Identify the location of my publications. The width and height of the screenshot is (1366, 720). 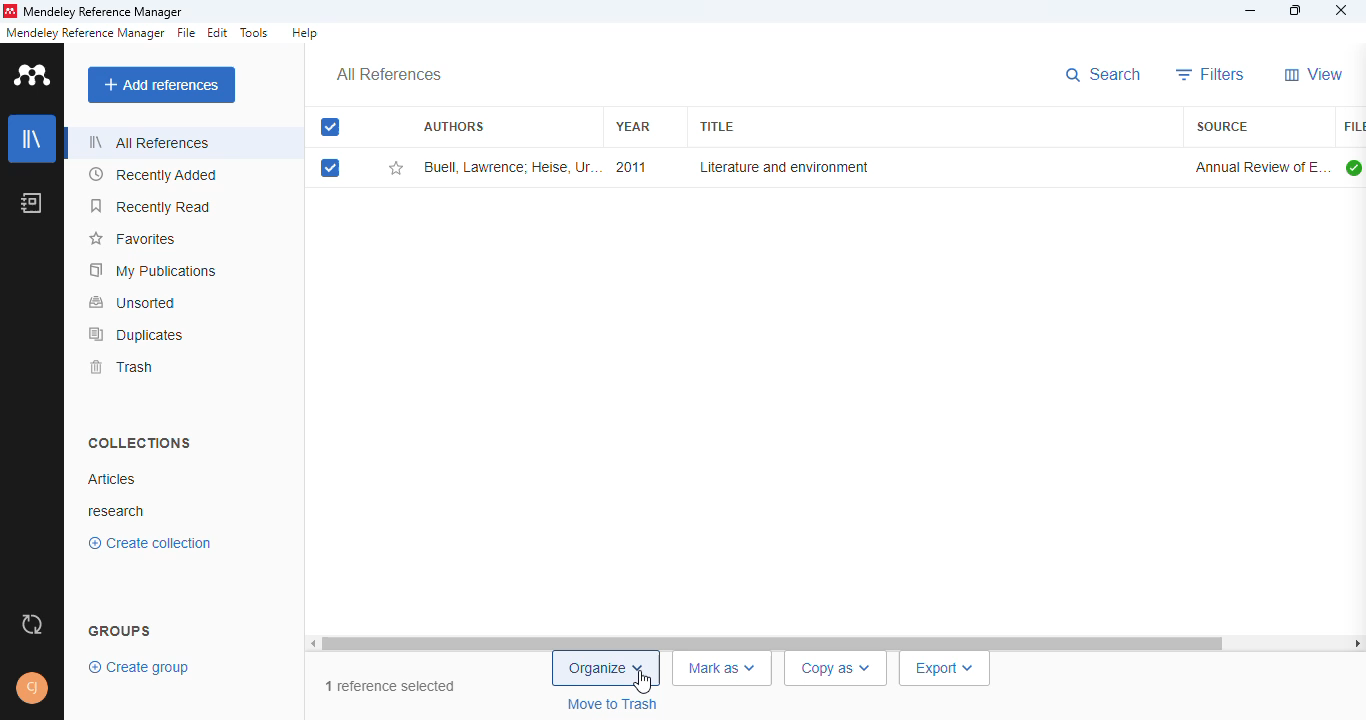
(153, 271).